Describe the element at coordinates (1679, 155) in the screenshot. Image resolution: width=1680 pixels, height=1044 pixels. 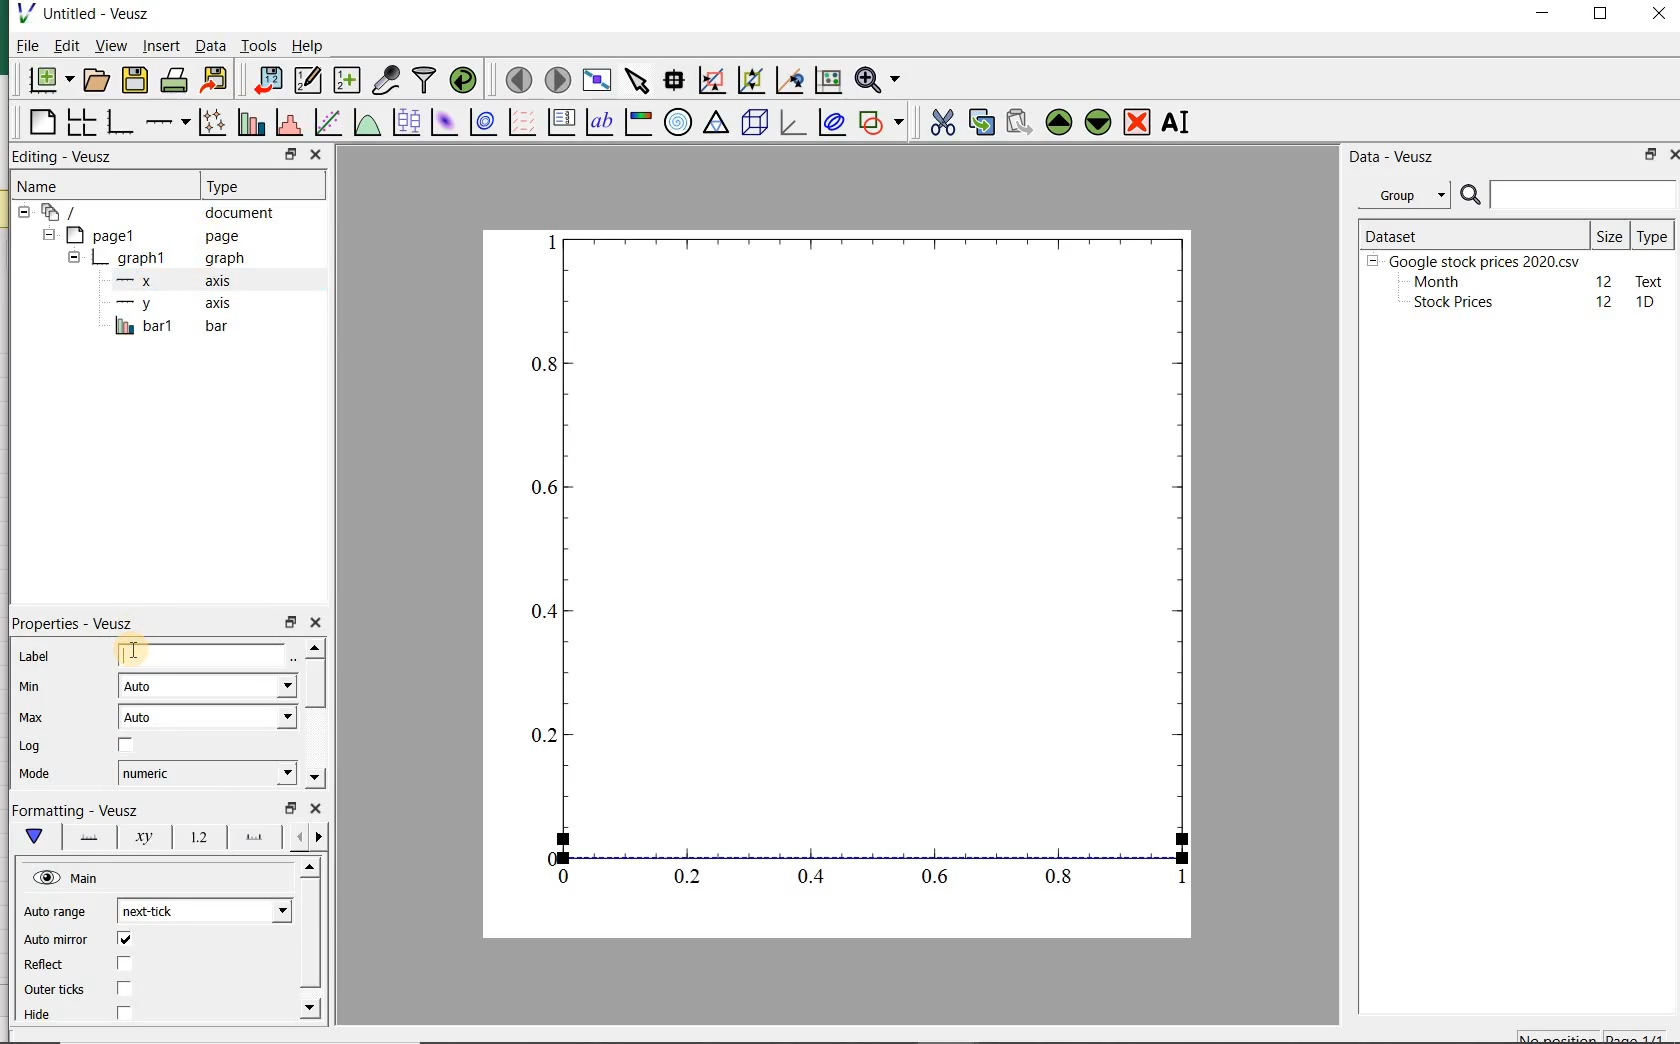
I see `close ` at that location.